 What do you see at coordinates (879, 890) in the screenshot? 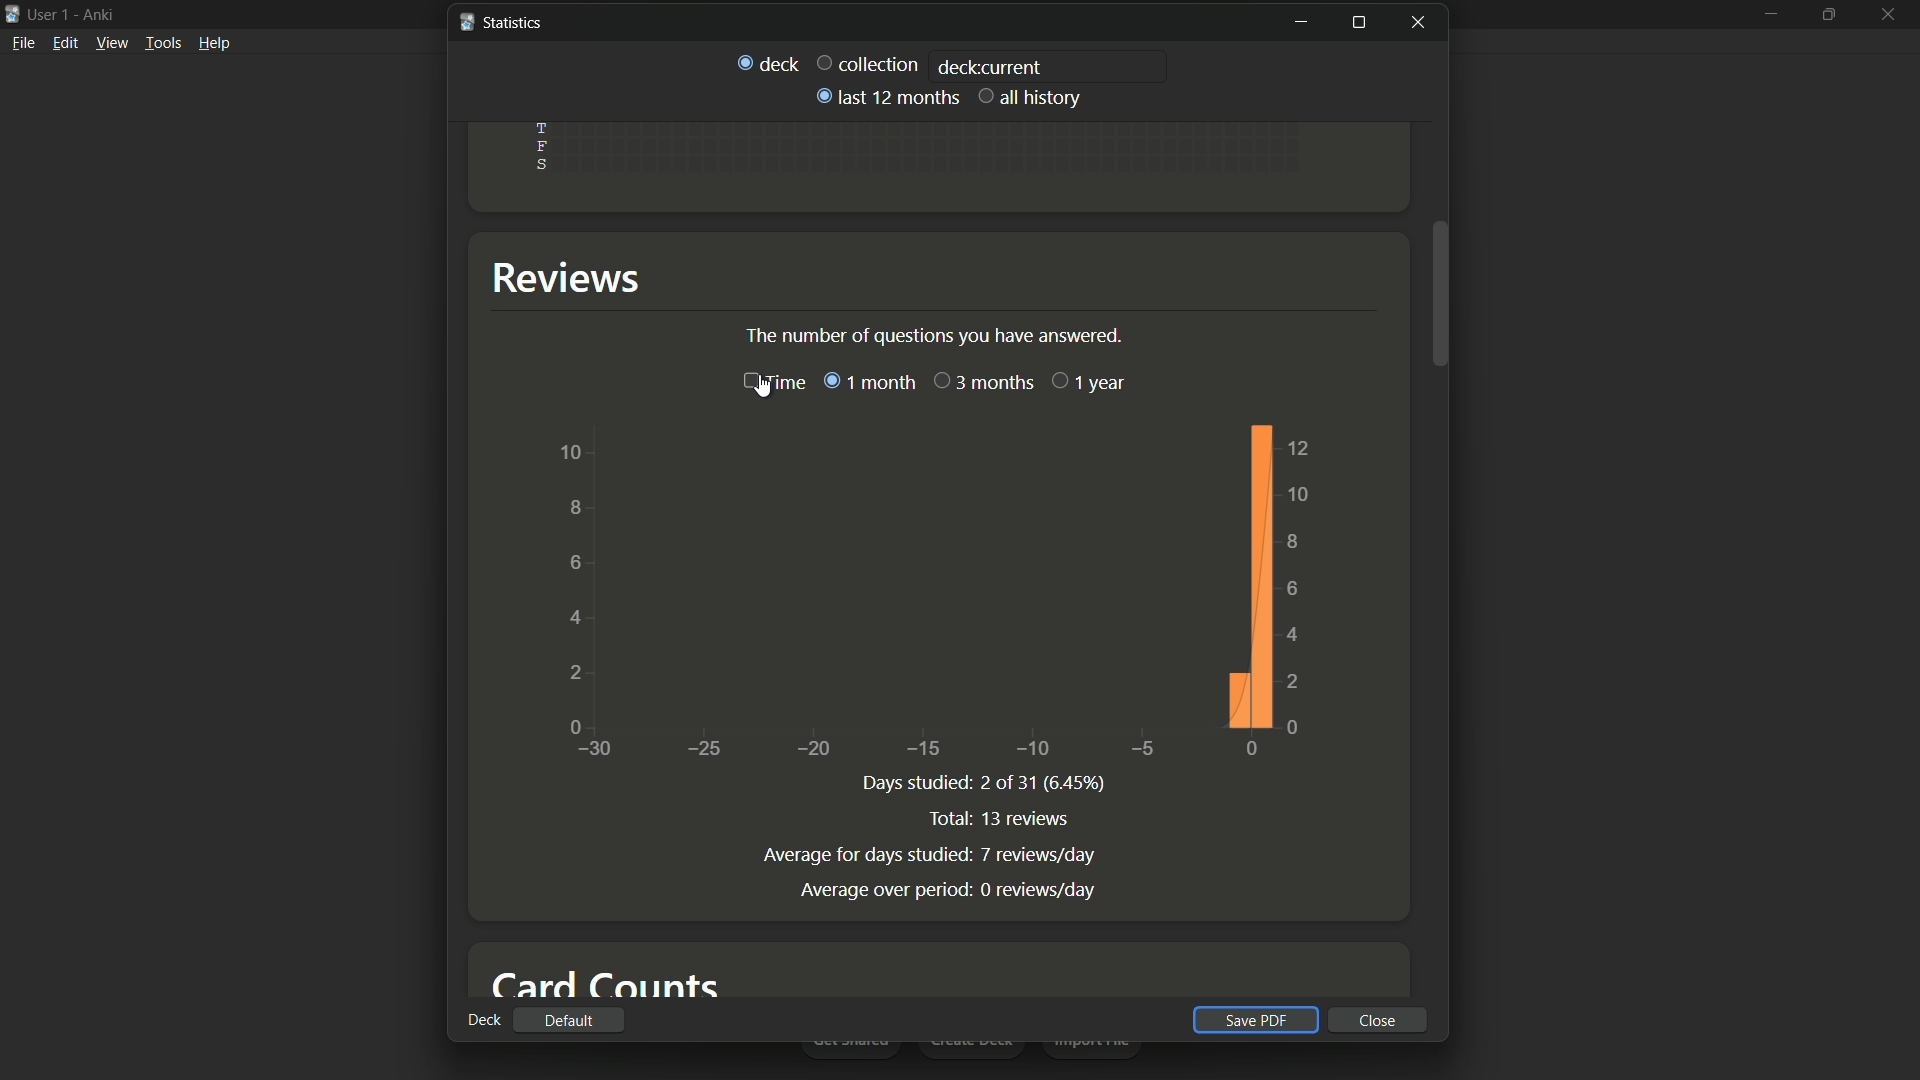
I see `average over period` at bounding box center [879, 890].